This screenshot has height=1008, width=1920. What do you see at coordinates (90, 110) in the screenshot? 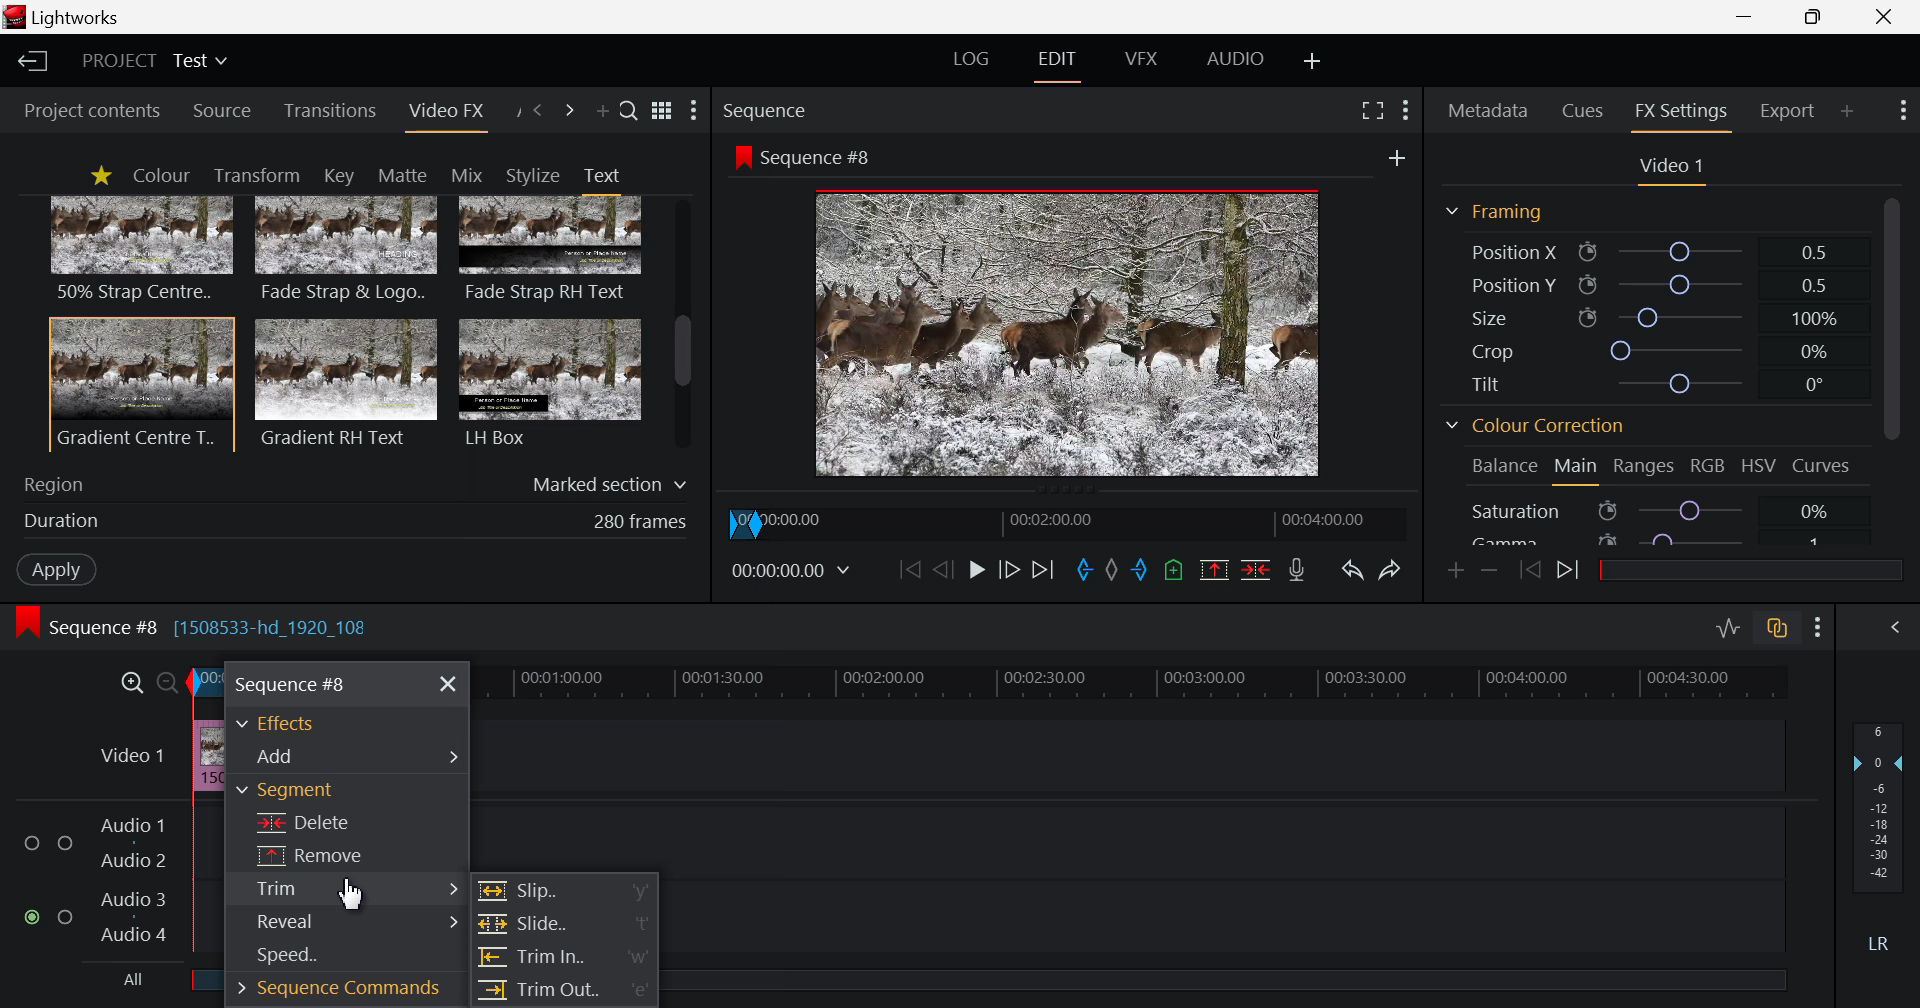
I see `Project contents` at bounding box center [90, 110].